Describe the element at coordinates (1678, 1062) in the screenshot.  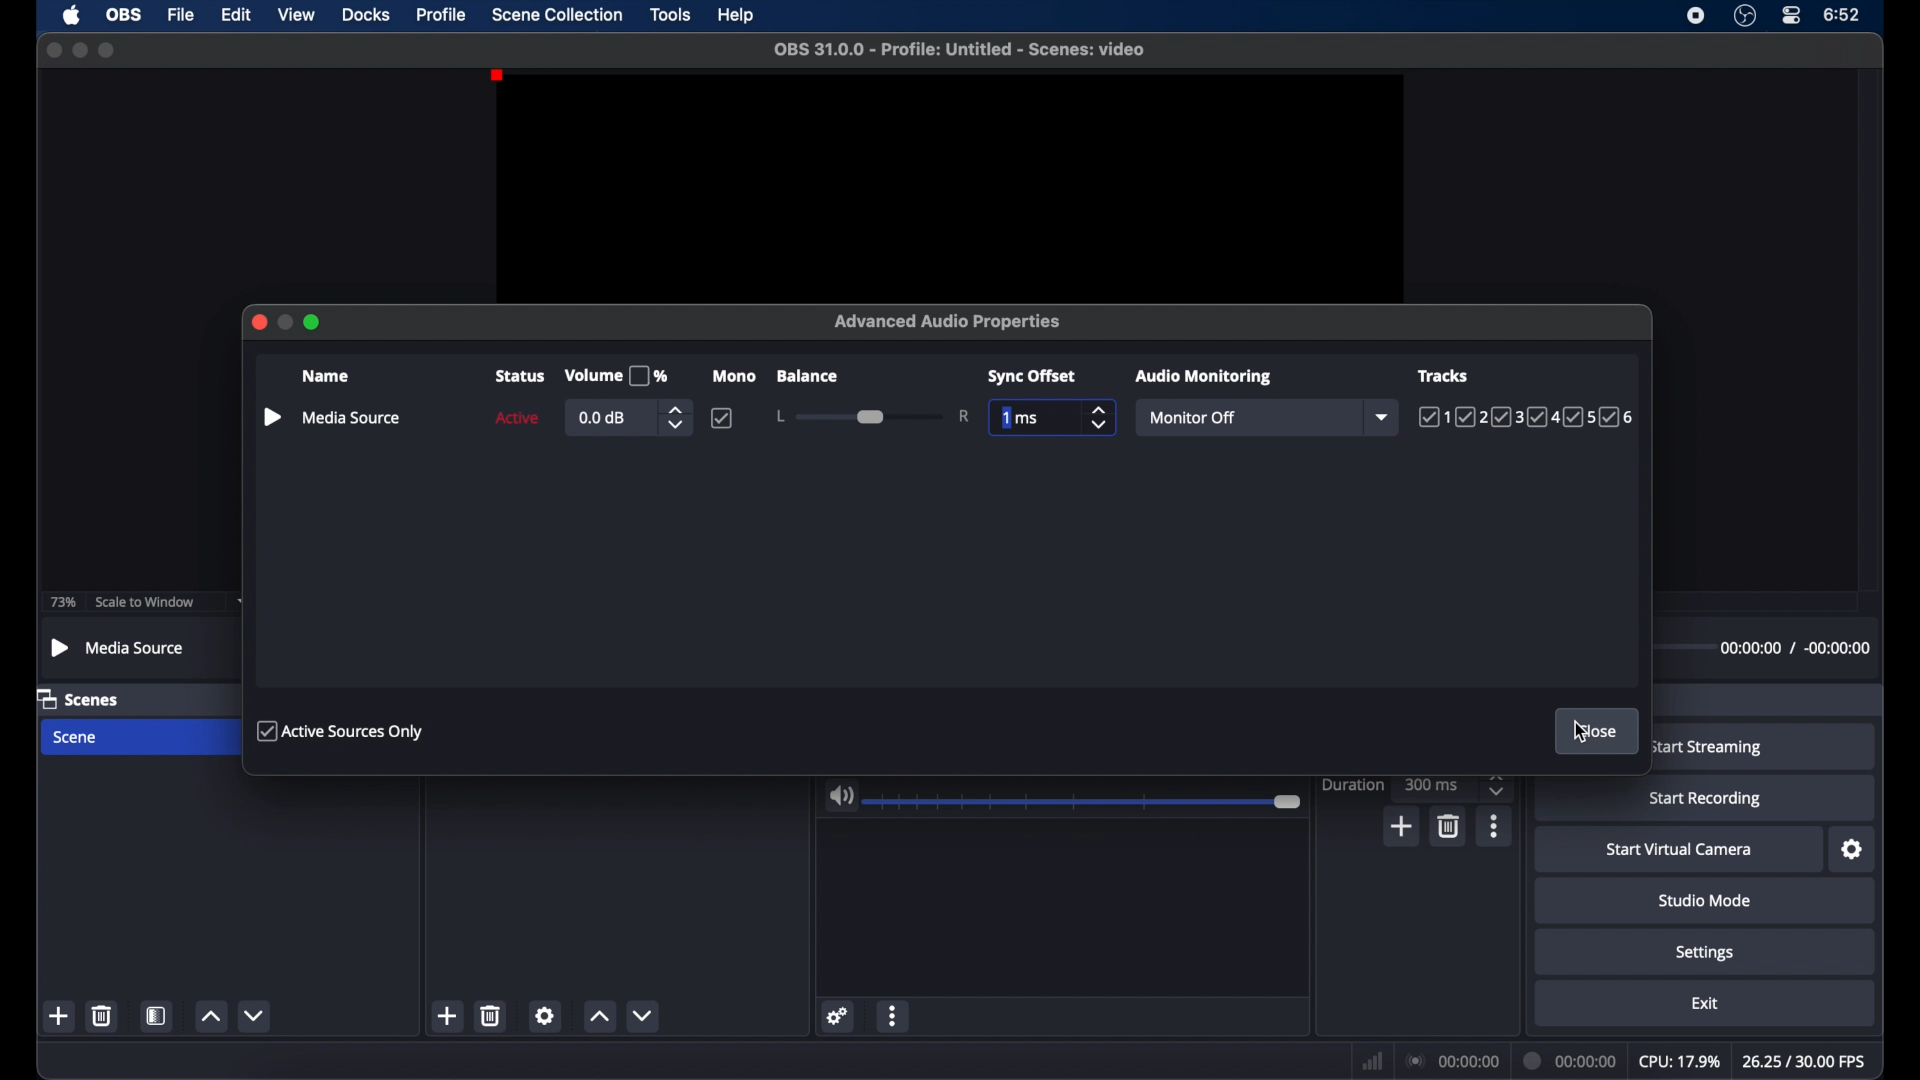
I see `cpu` at that location.